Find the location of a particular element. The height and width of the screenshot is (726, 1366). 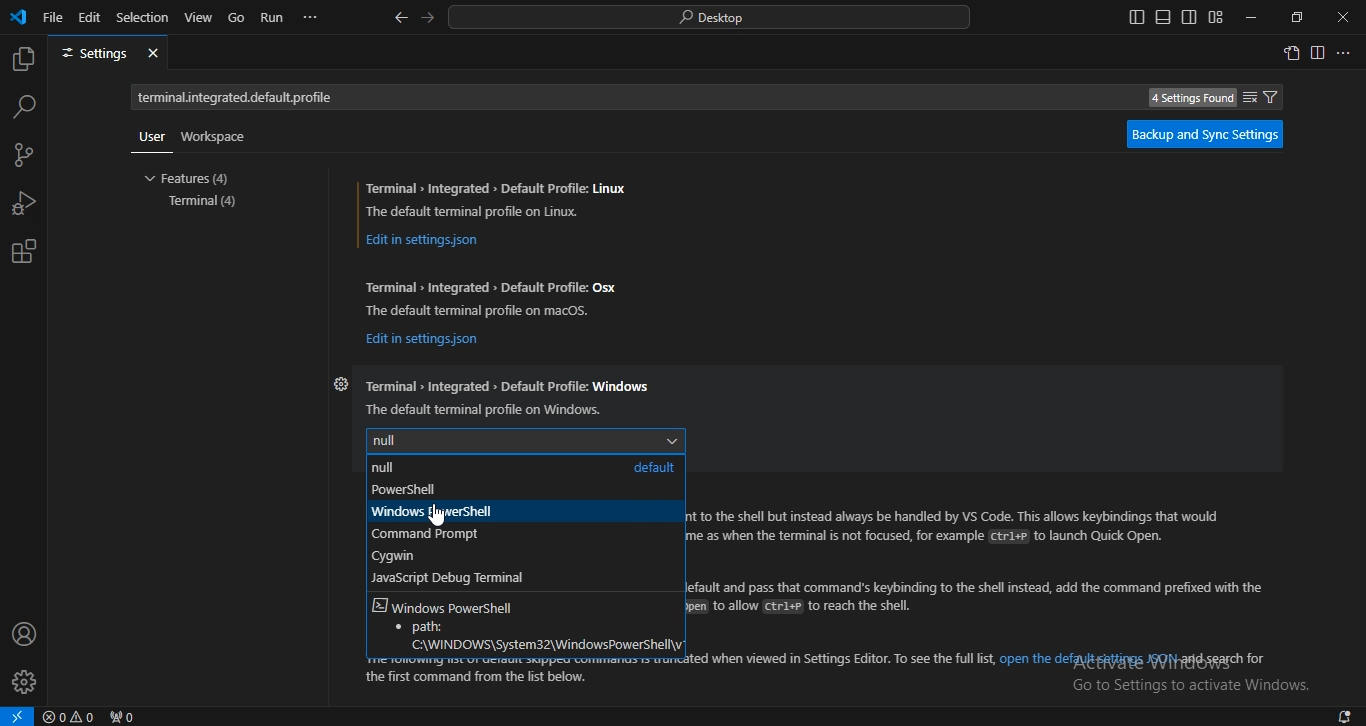

scrollbar is located at coordinates (1302, 350).